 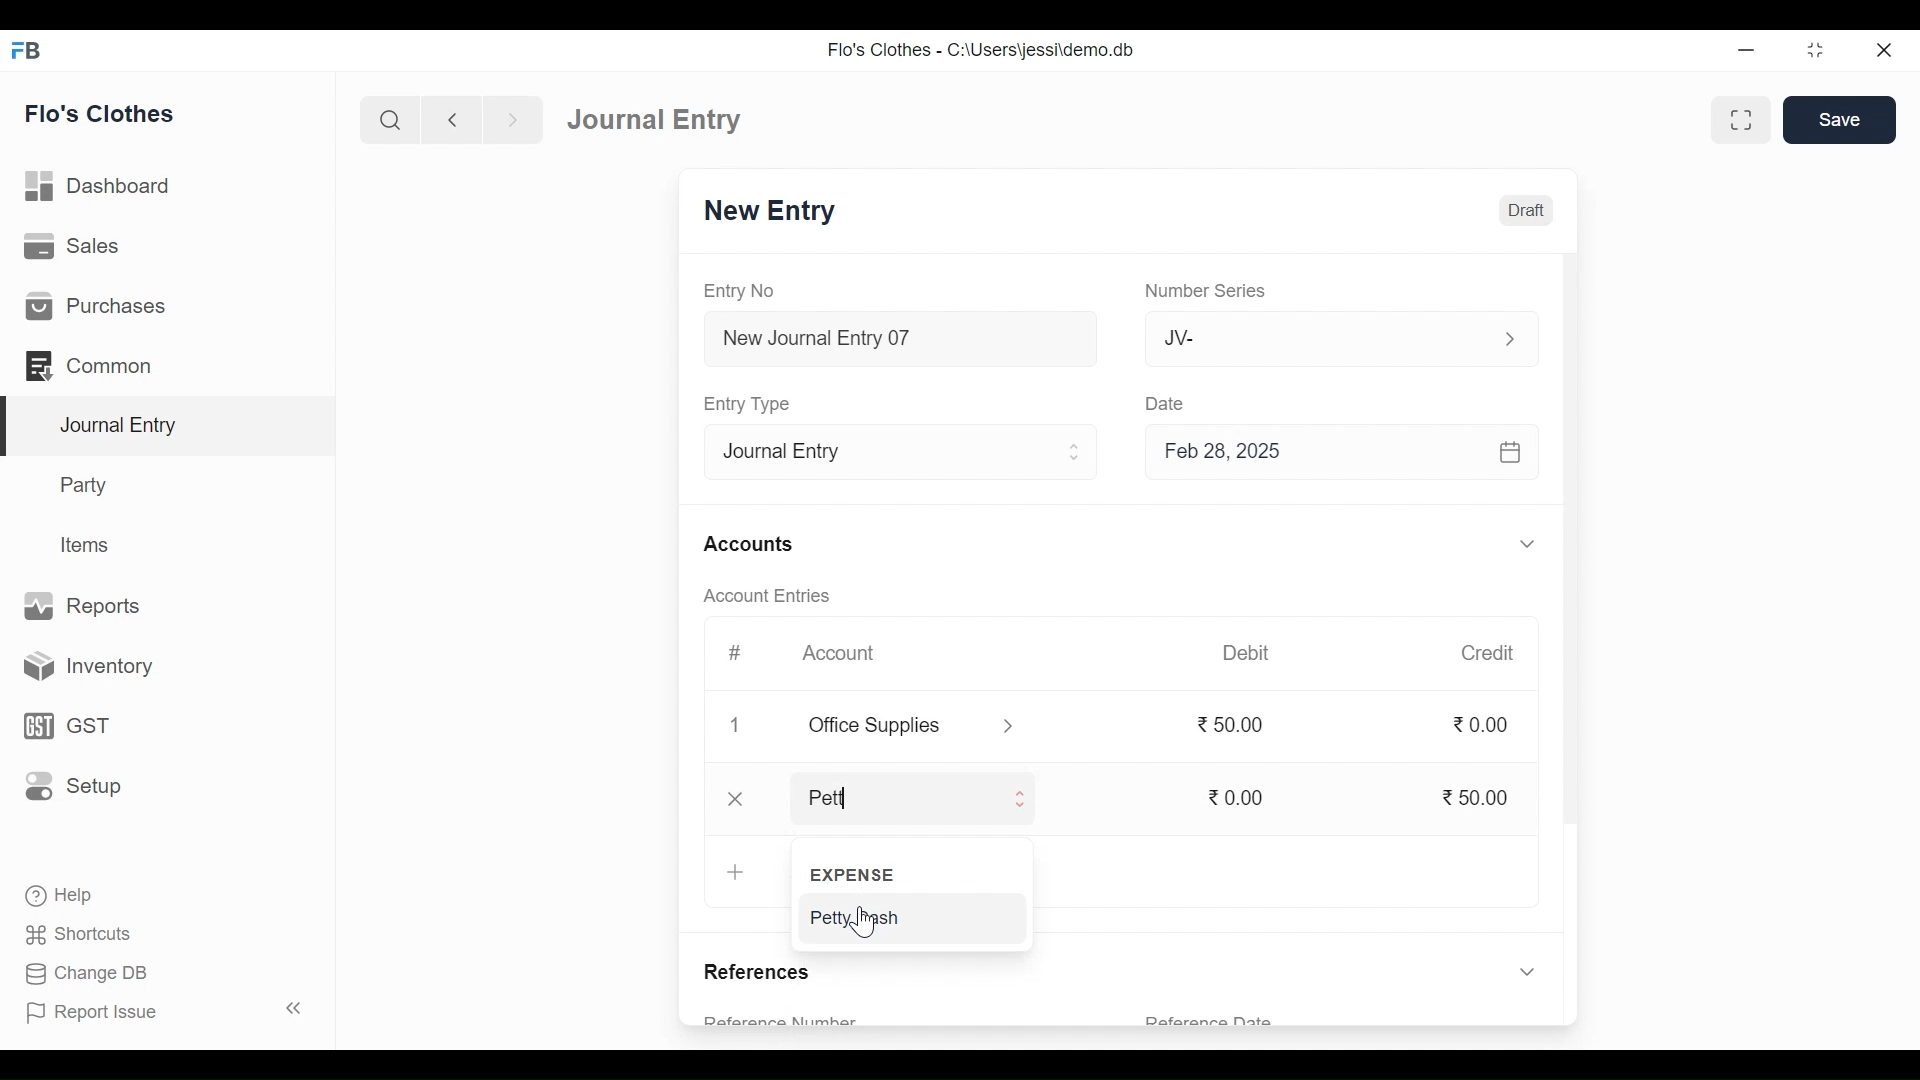 What do you see at coordinates (1009, 728) in the screenshot?
I see `Expand` at bounding box center [1009, 728].